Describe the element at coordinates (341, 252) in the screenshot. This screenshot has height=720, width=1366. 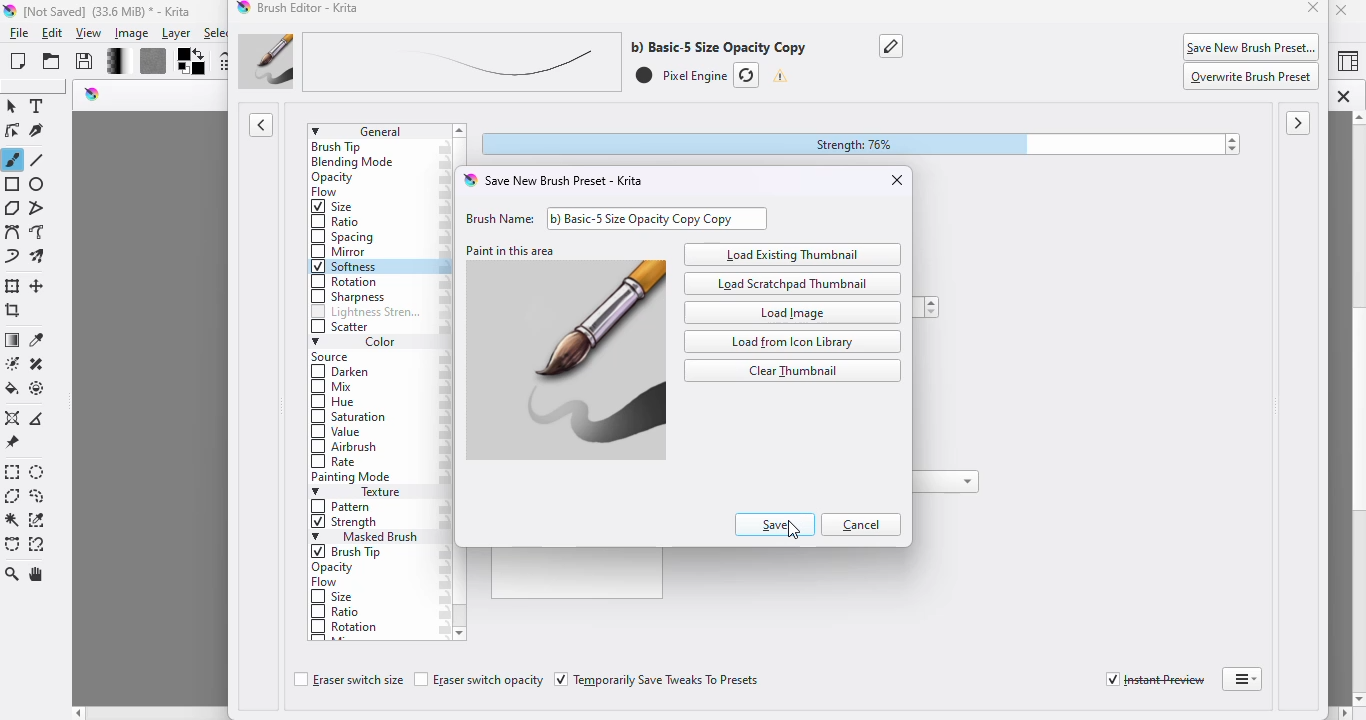
I see `mirror` at that location.